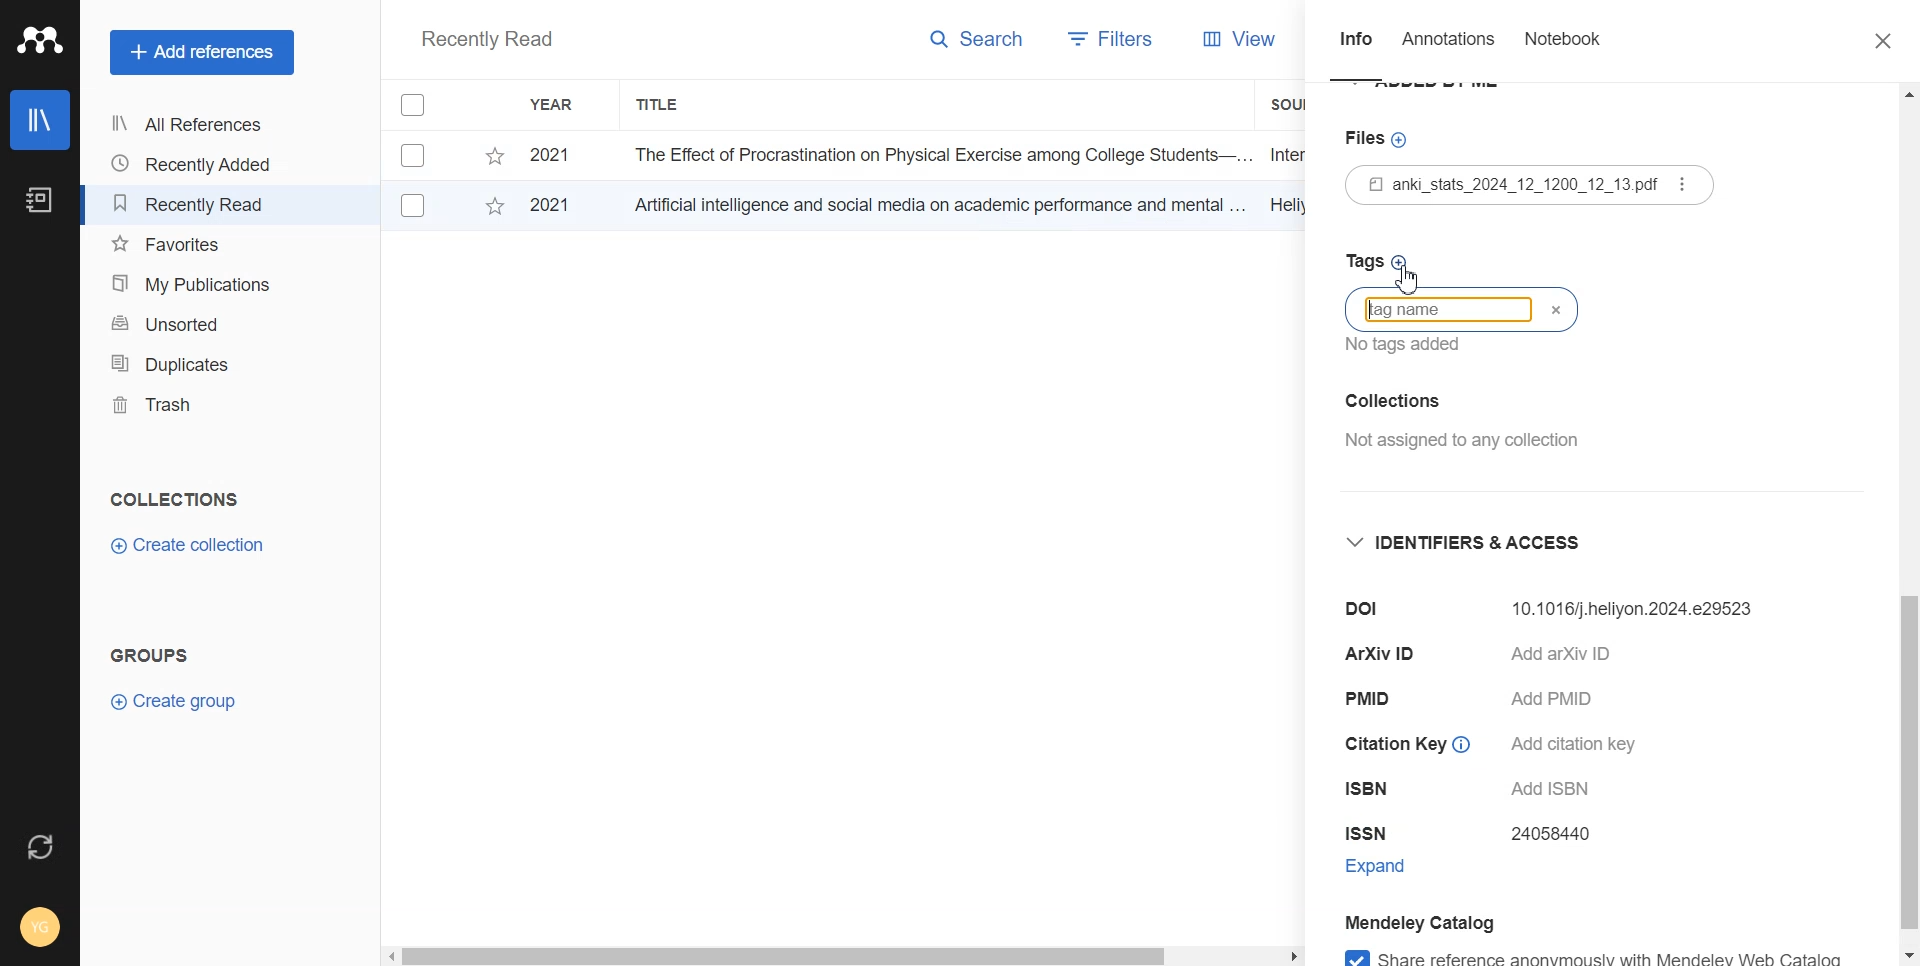  I want to click on 2021, so click(555, 156).